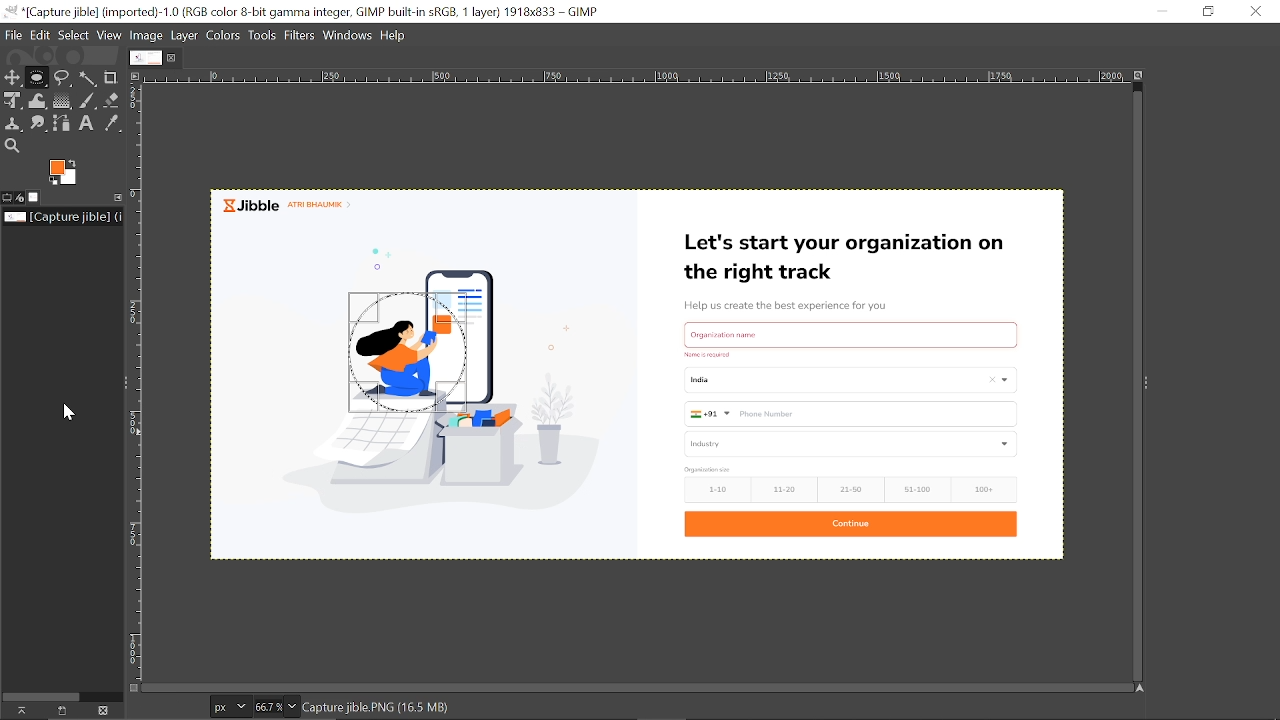 This screenshot has width=1280, height=720. What do you see at coordinates (639, 685) in the screenshot?
I see `horizontal scroll bar` at bounding box center [639, 685].